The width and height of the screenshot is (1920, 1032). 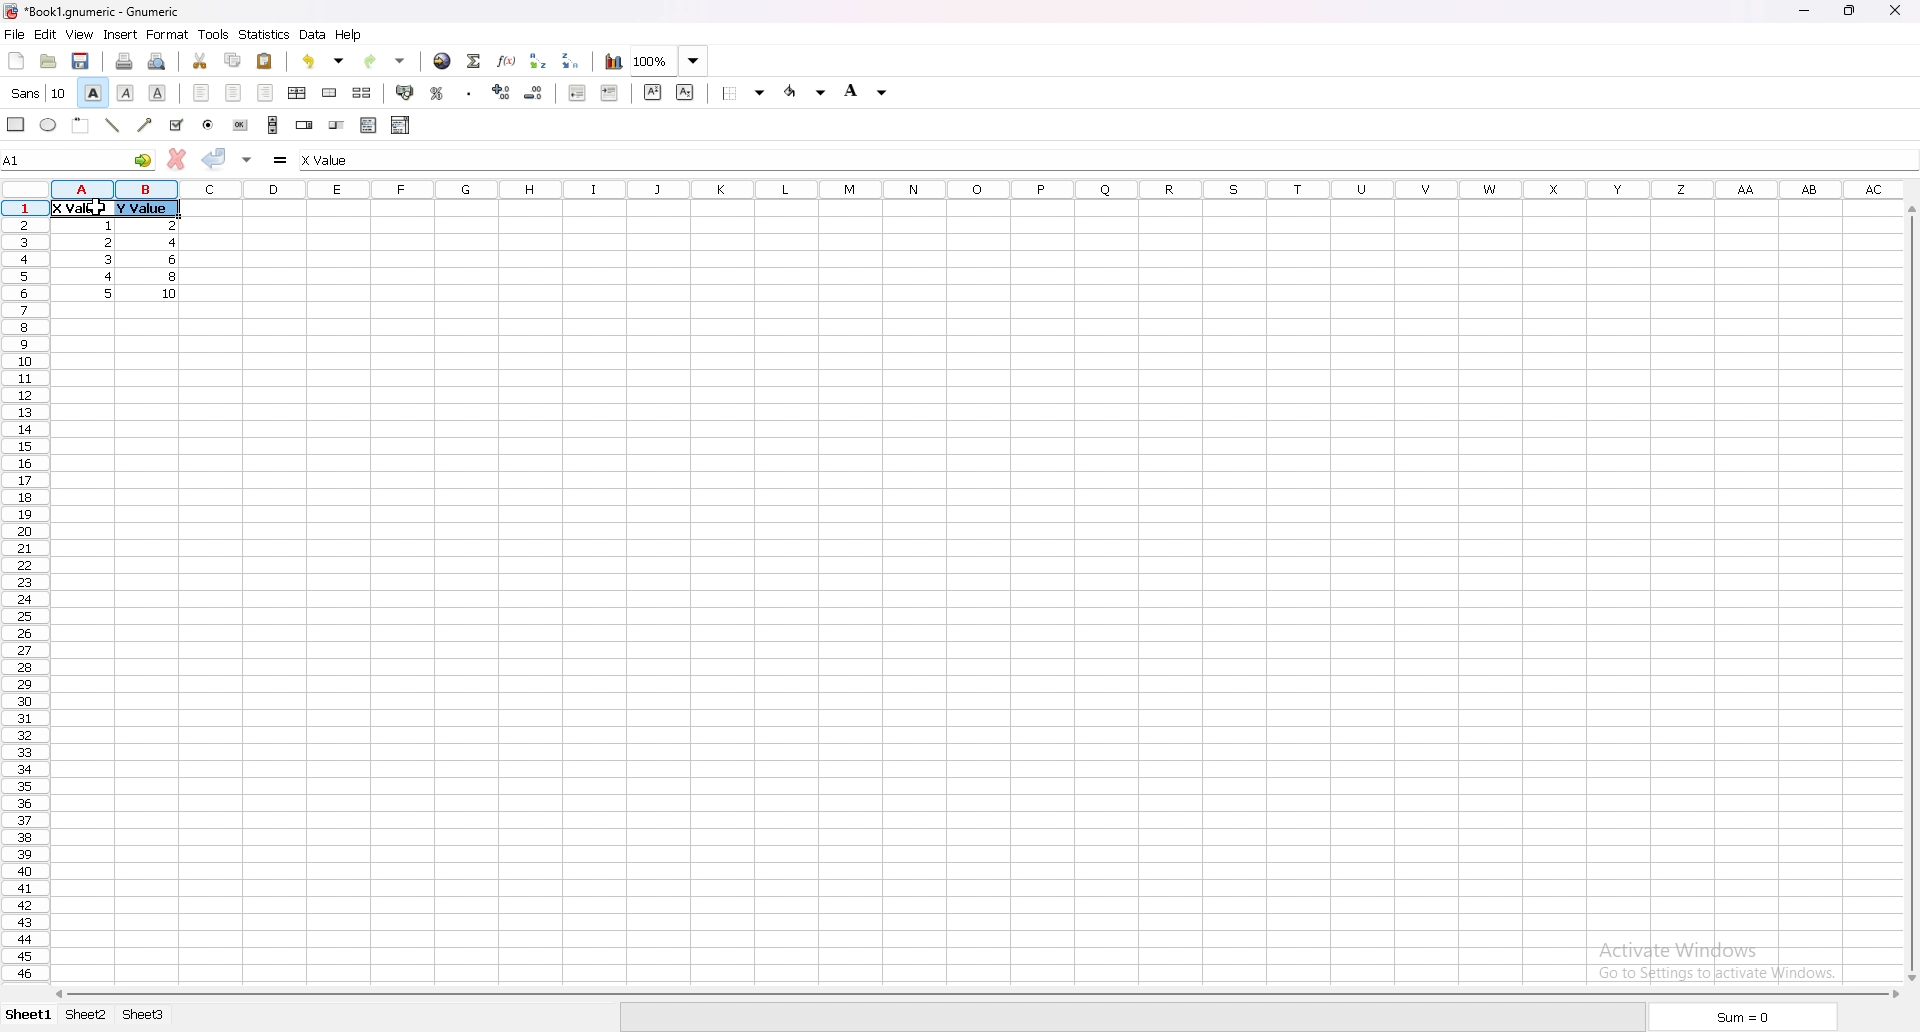 I want to click on activate windows, so click(x=1724, y=958).